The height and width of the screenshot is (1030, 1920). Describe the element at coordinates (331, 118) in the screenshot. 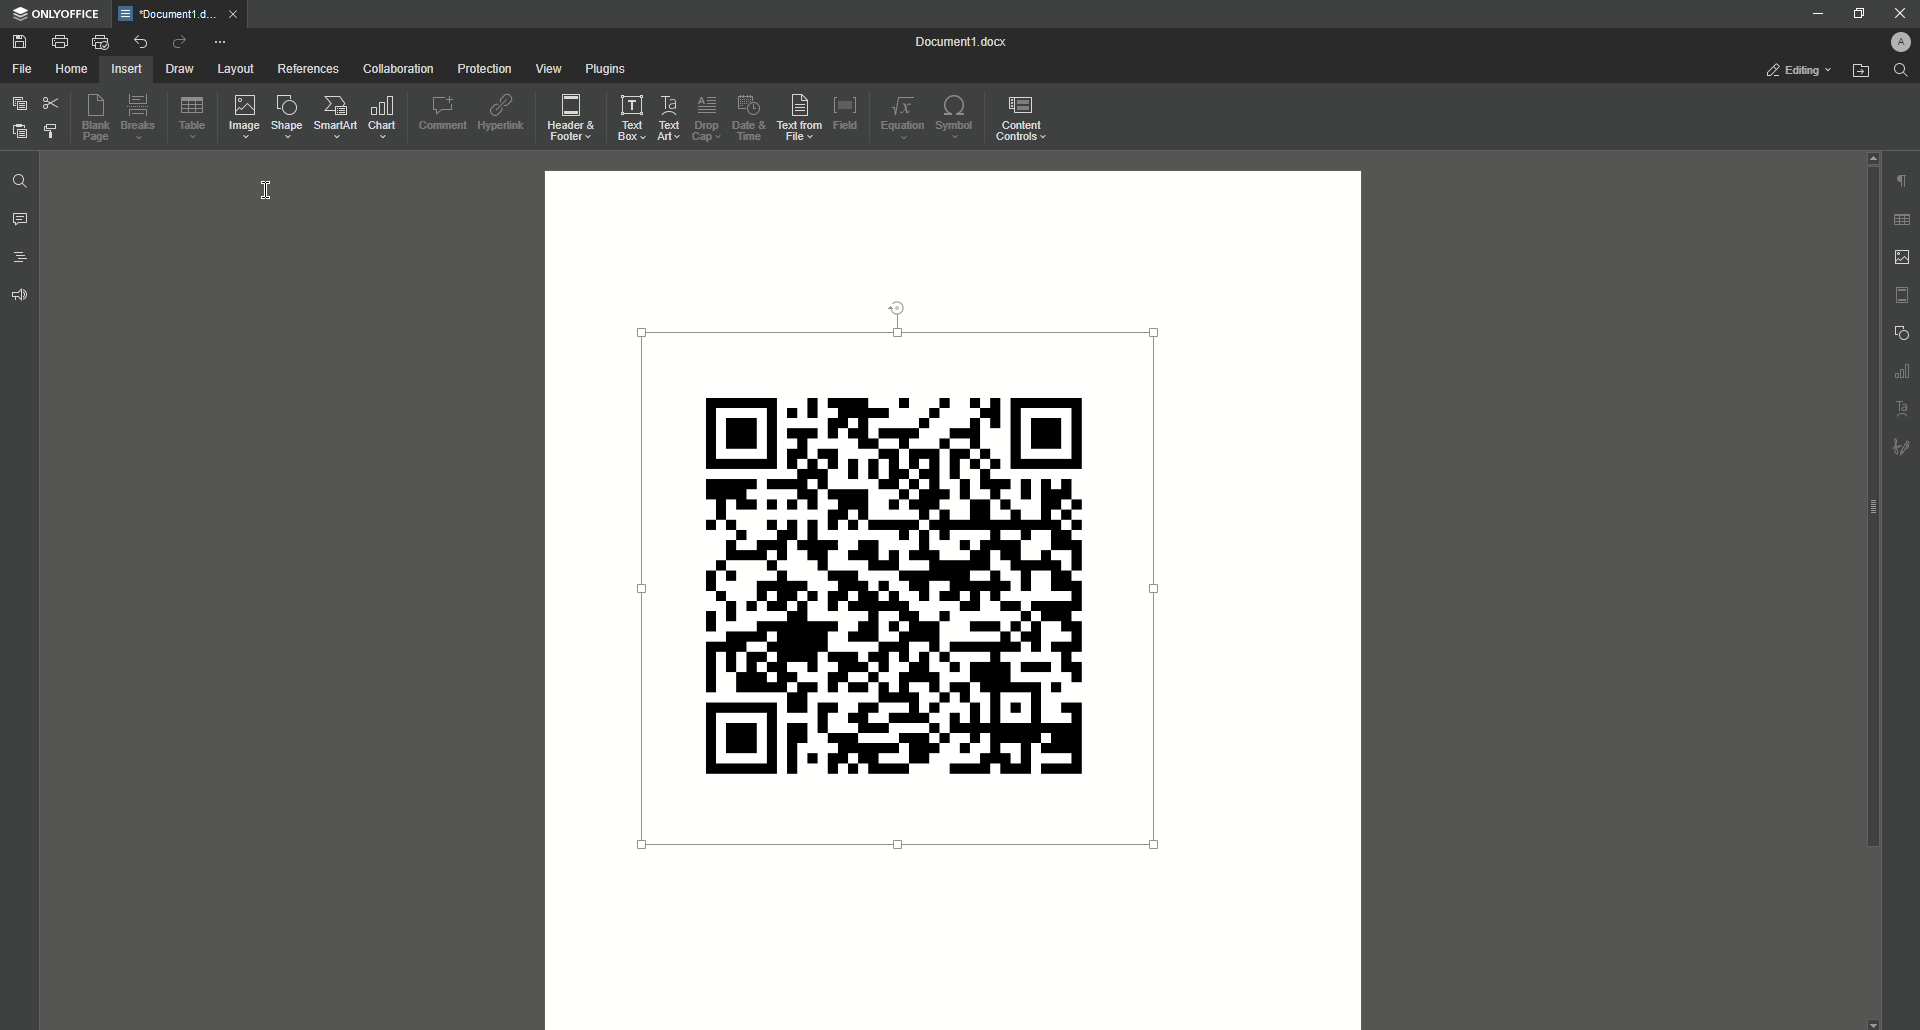

I see `SmartArt` at that location.